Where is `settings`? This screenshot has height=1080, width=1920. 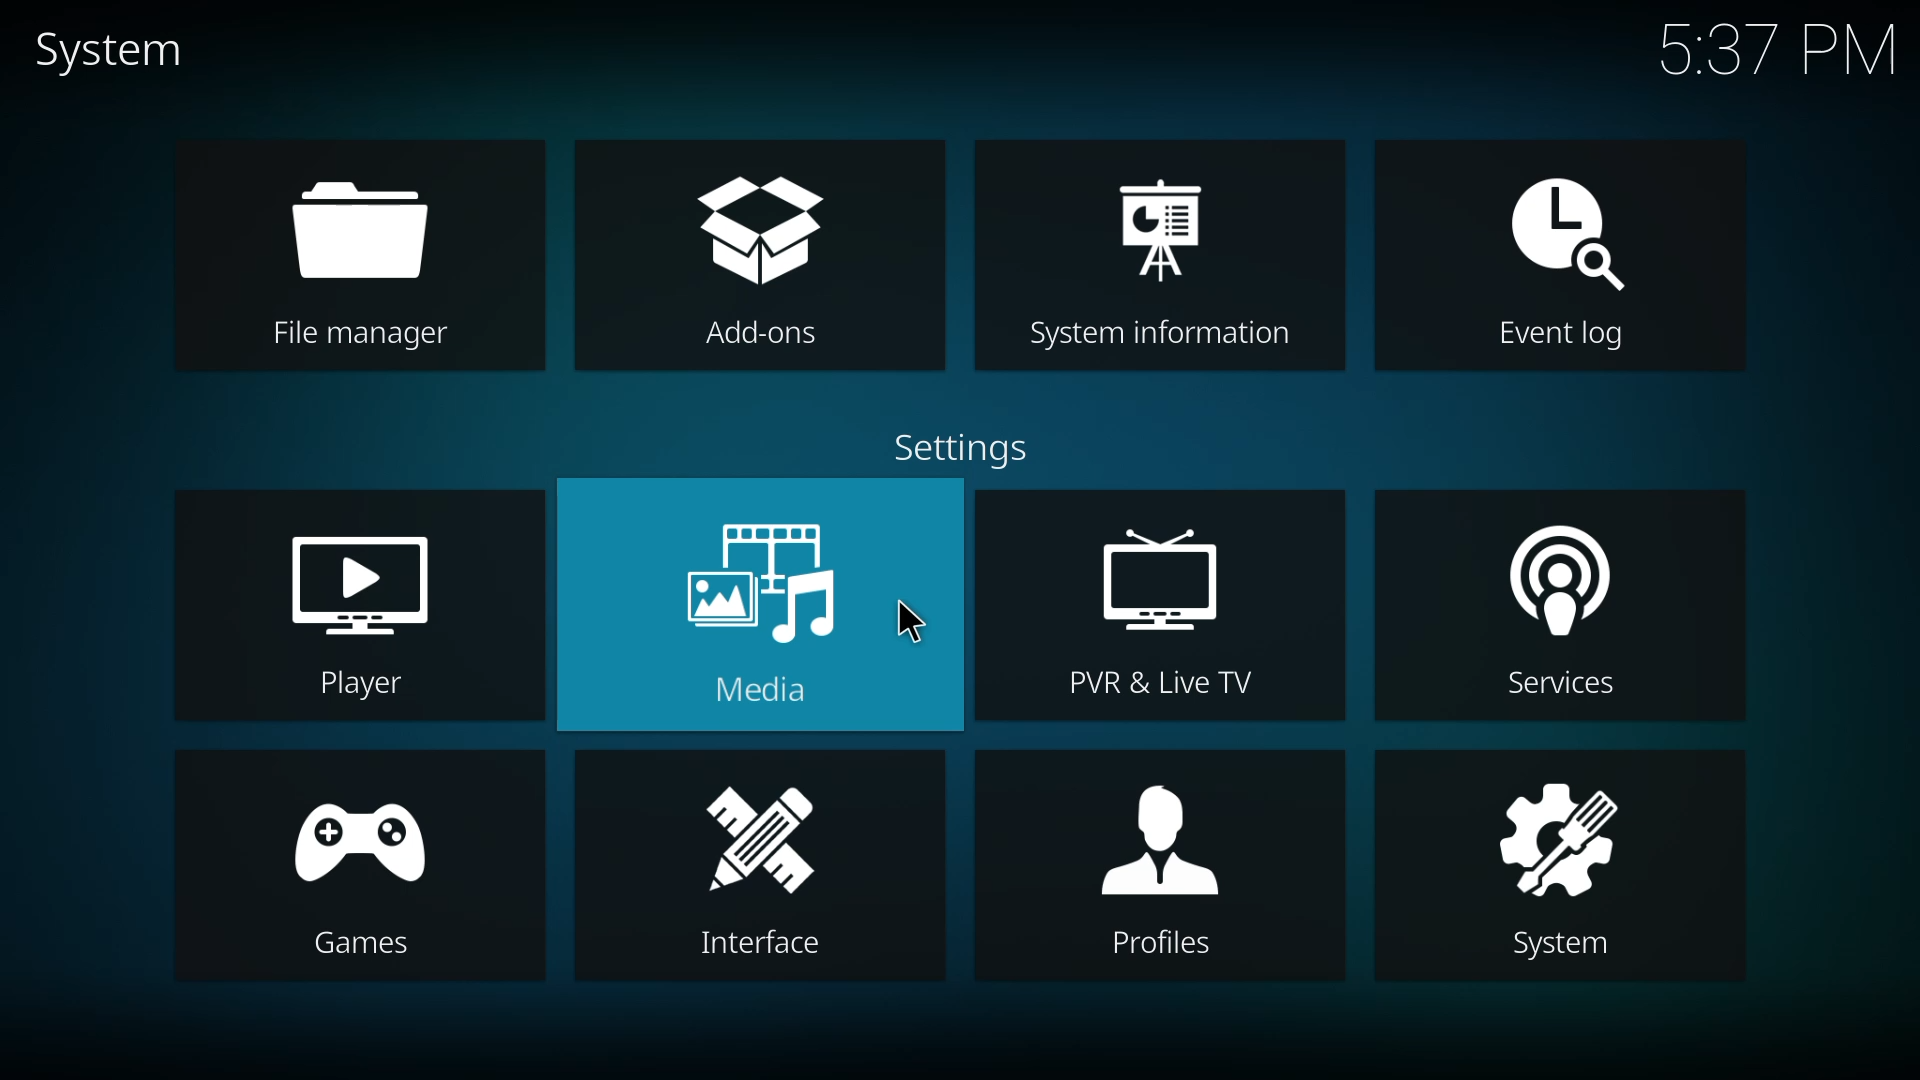 settings is located at coordinates (962, 446).